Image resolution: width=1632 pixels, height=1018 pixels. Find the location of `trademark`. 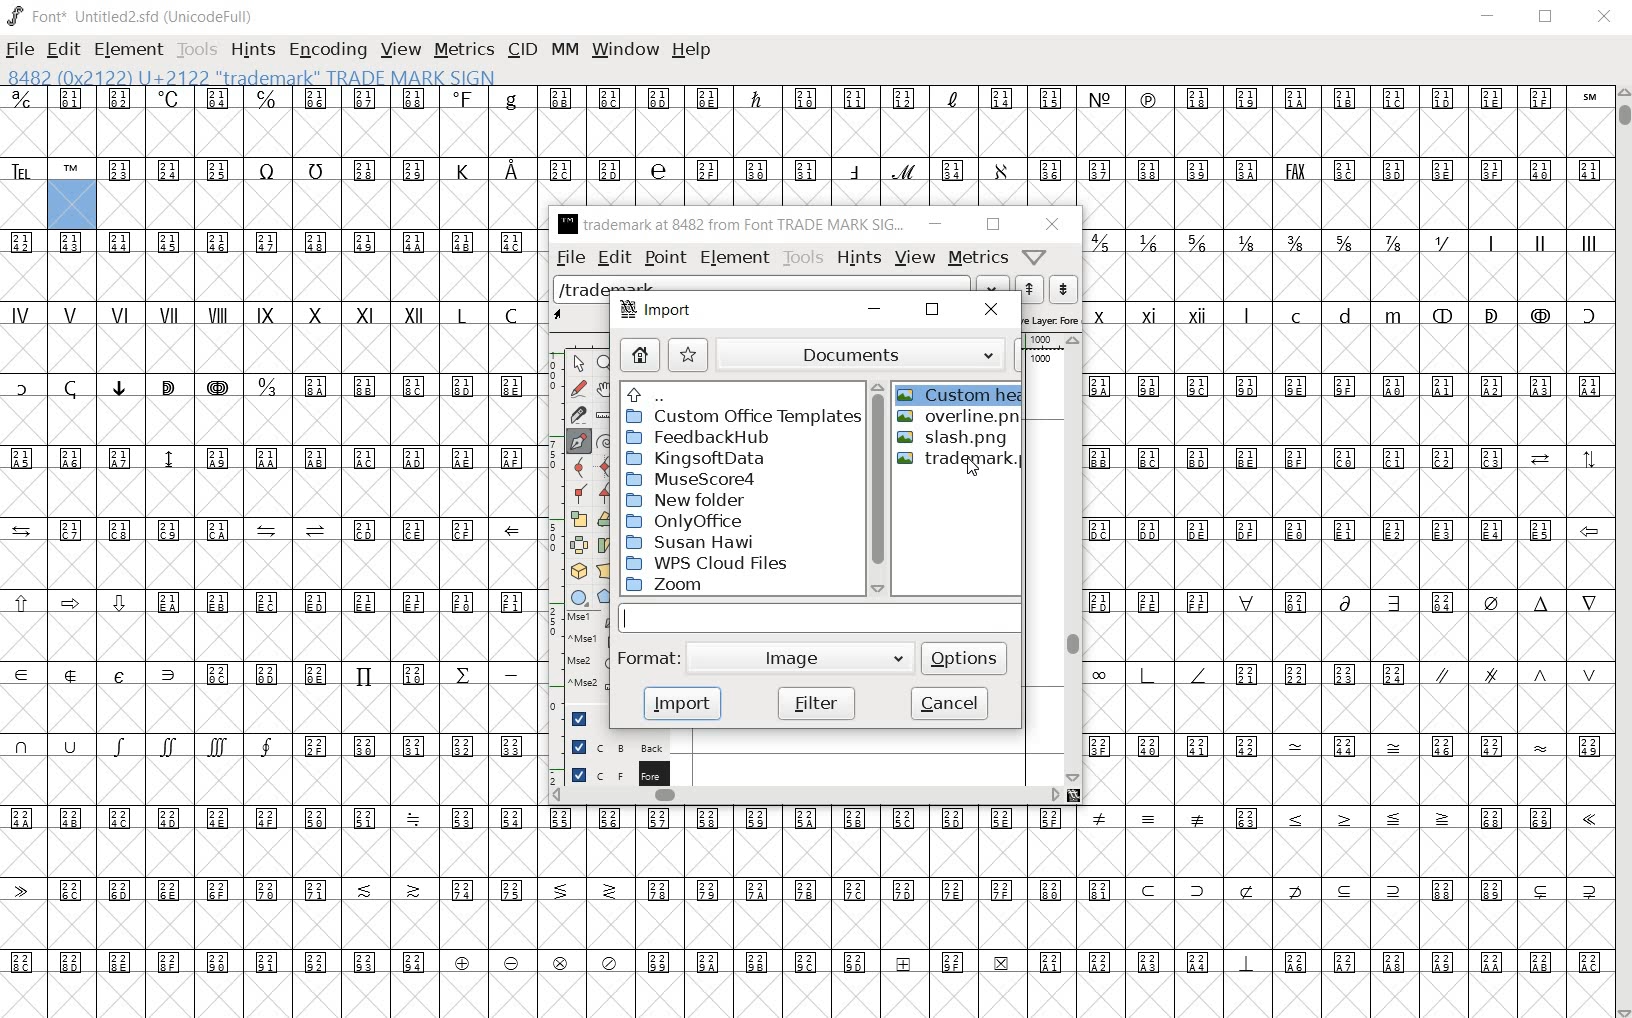

trademark is located at coordinates (961, 459).